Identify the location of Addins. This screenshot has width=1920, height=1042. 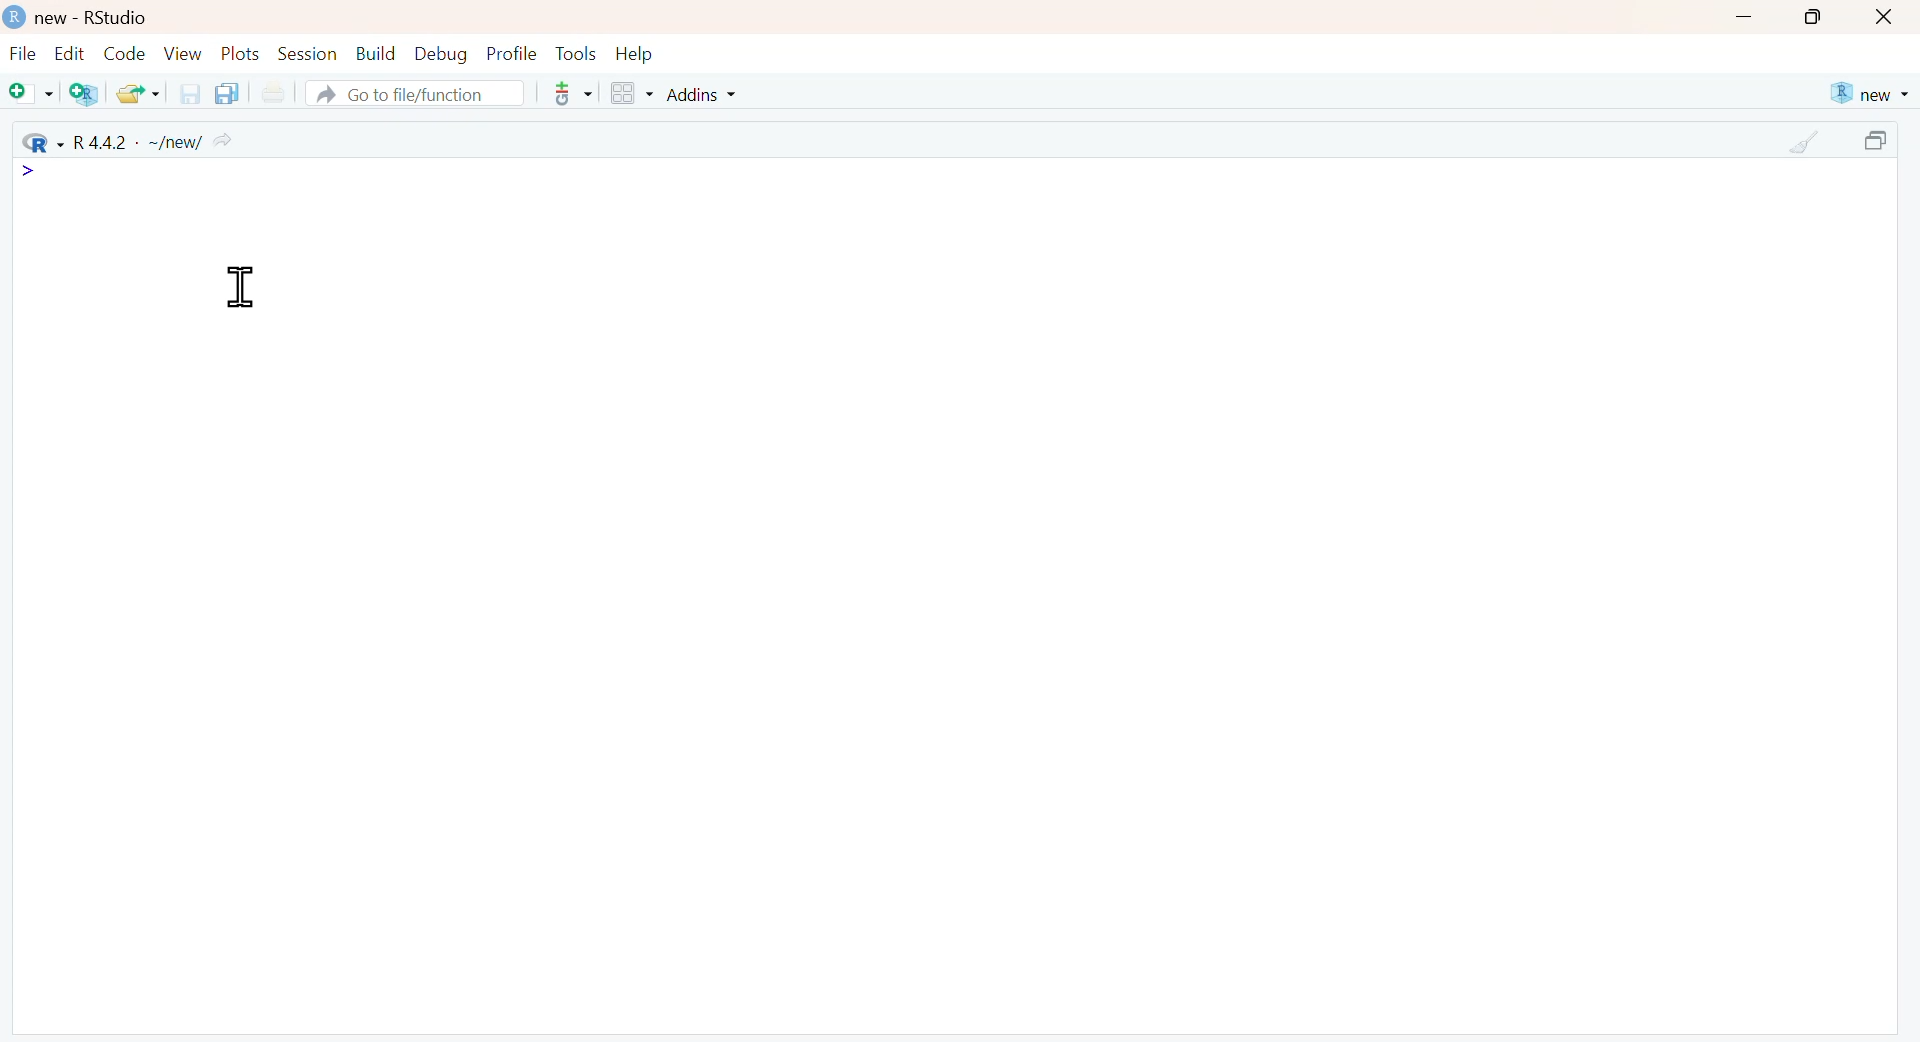
(703, 95).